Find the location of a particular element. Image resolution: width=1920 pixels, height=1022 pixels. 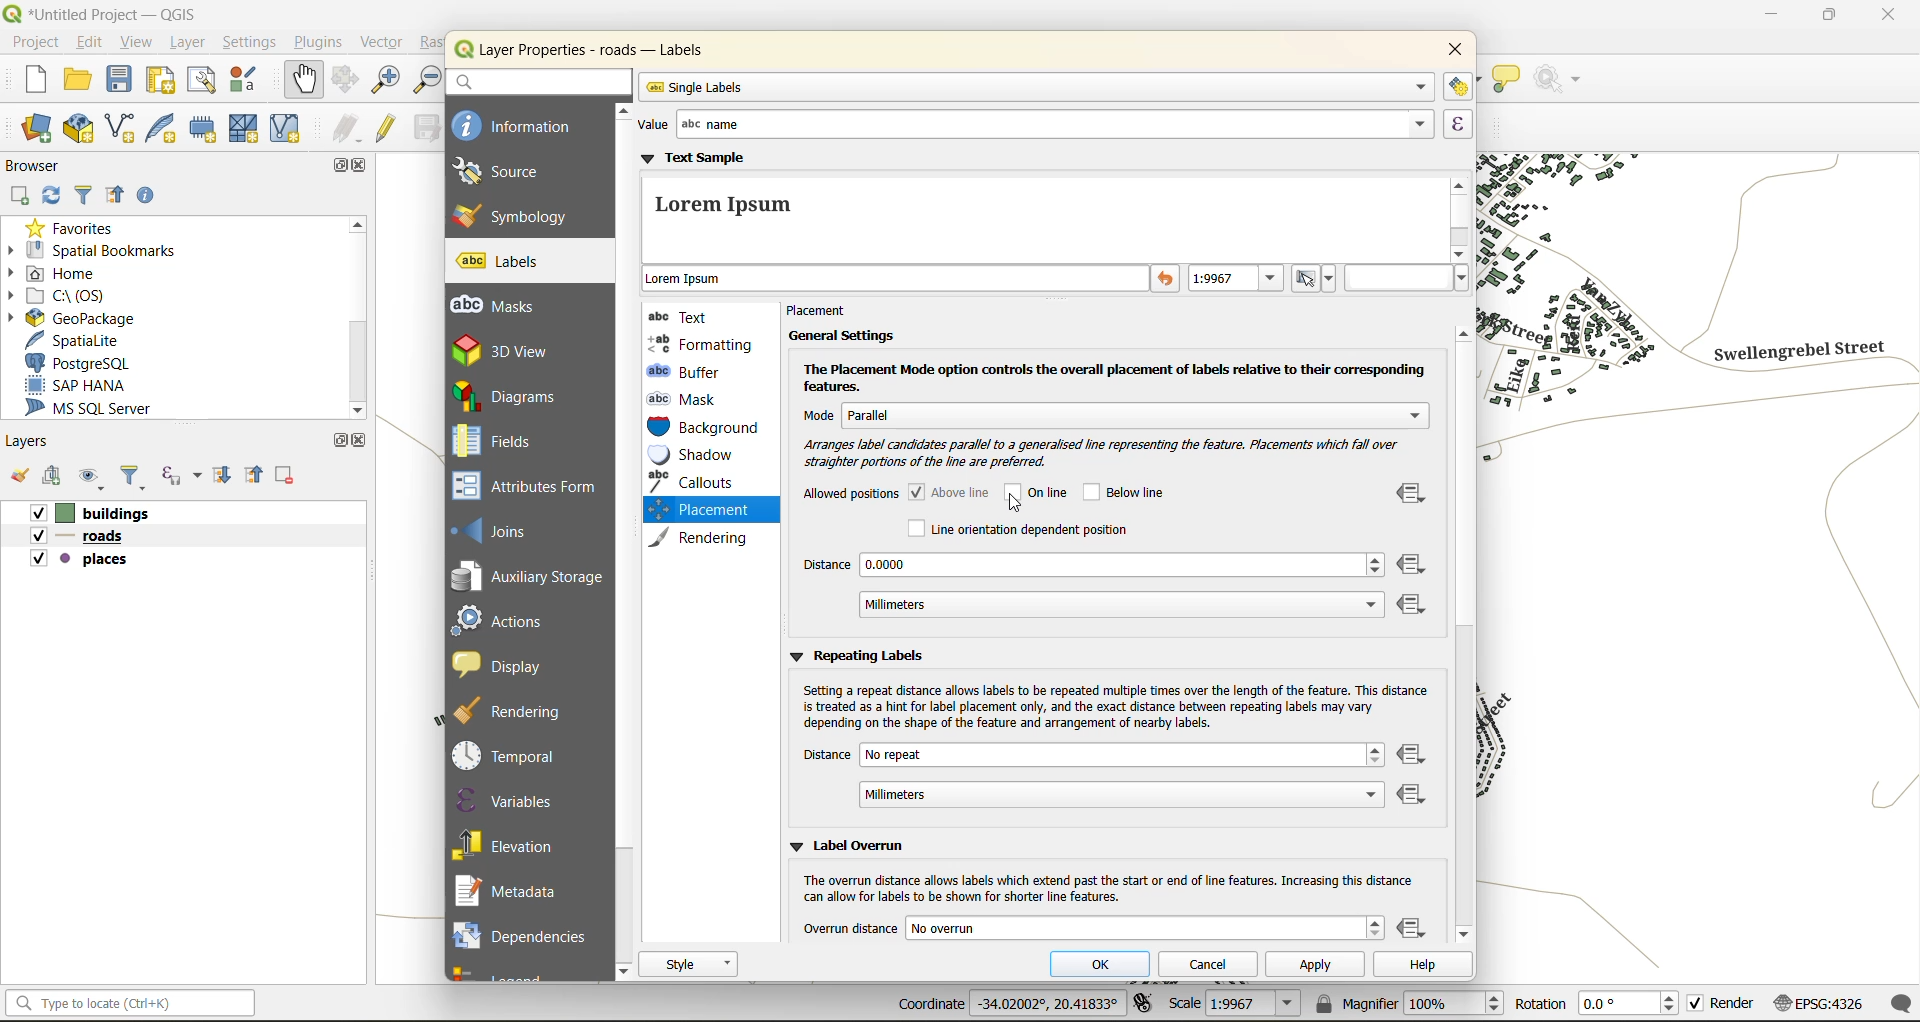

buffer is located at coordinates (689, 371).